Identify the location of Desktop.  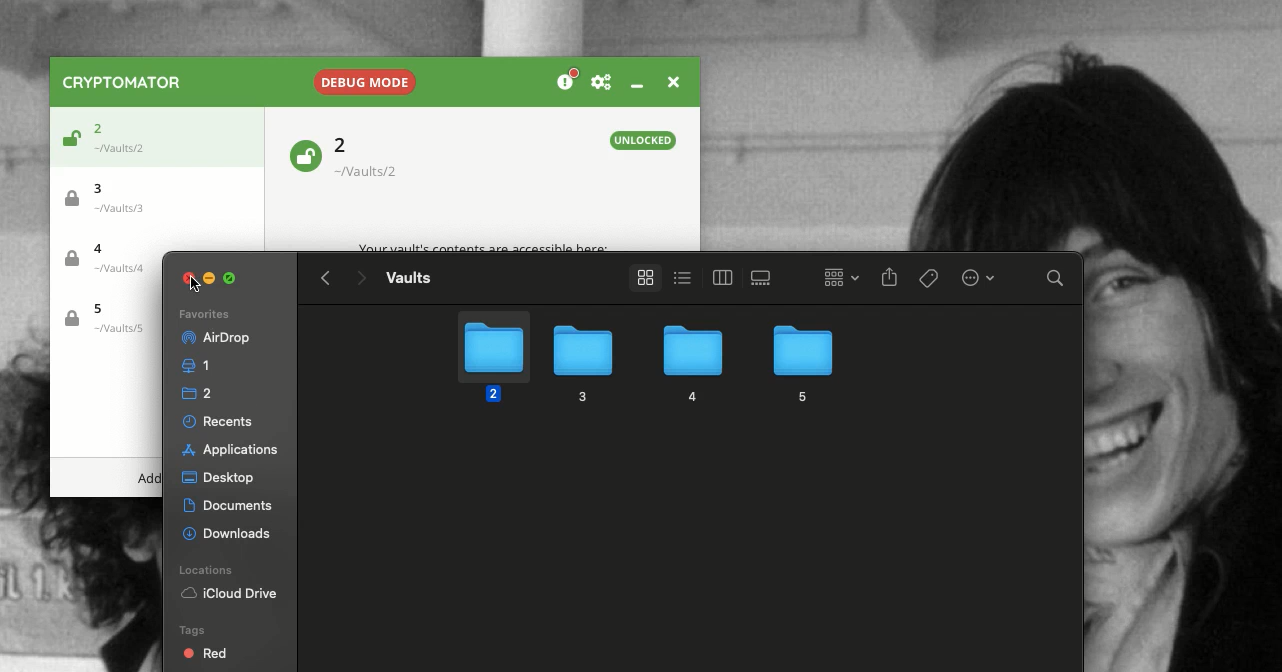
(231, 451).